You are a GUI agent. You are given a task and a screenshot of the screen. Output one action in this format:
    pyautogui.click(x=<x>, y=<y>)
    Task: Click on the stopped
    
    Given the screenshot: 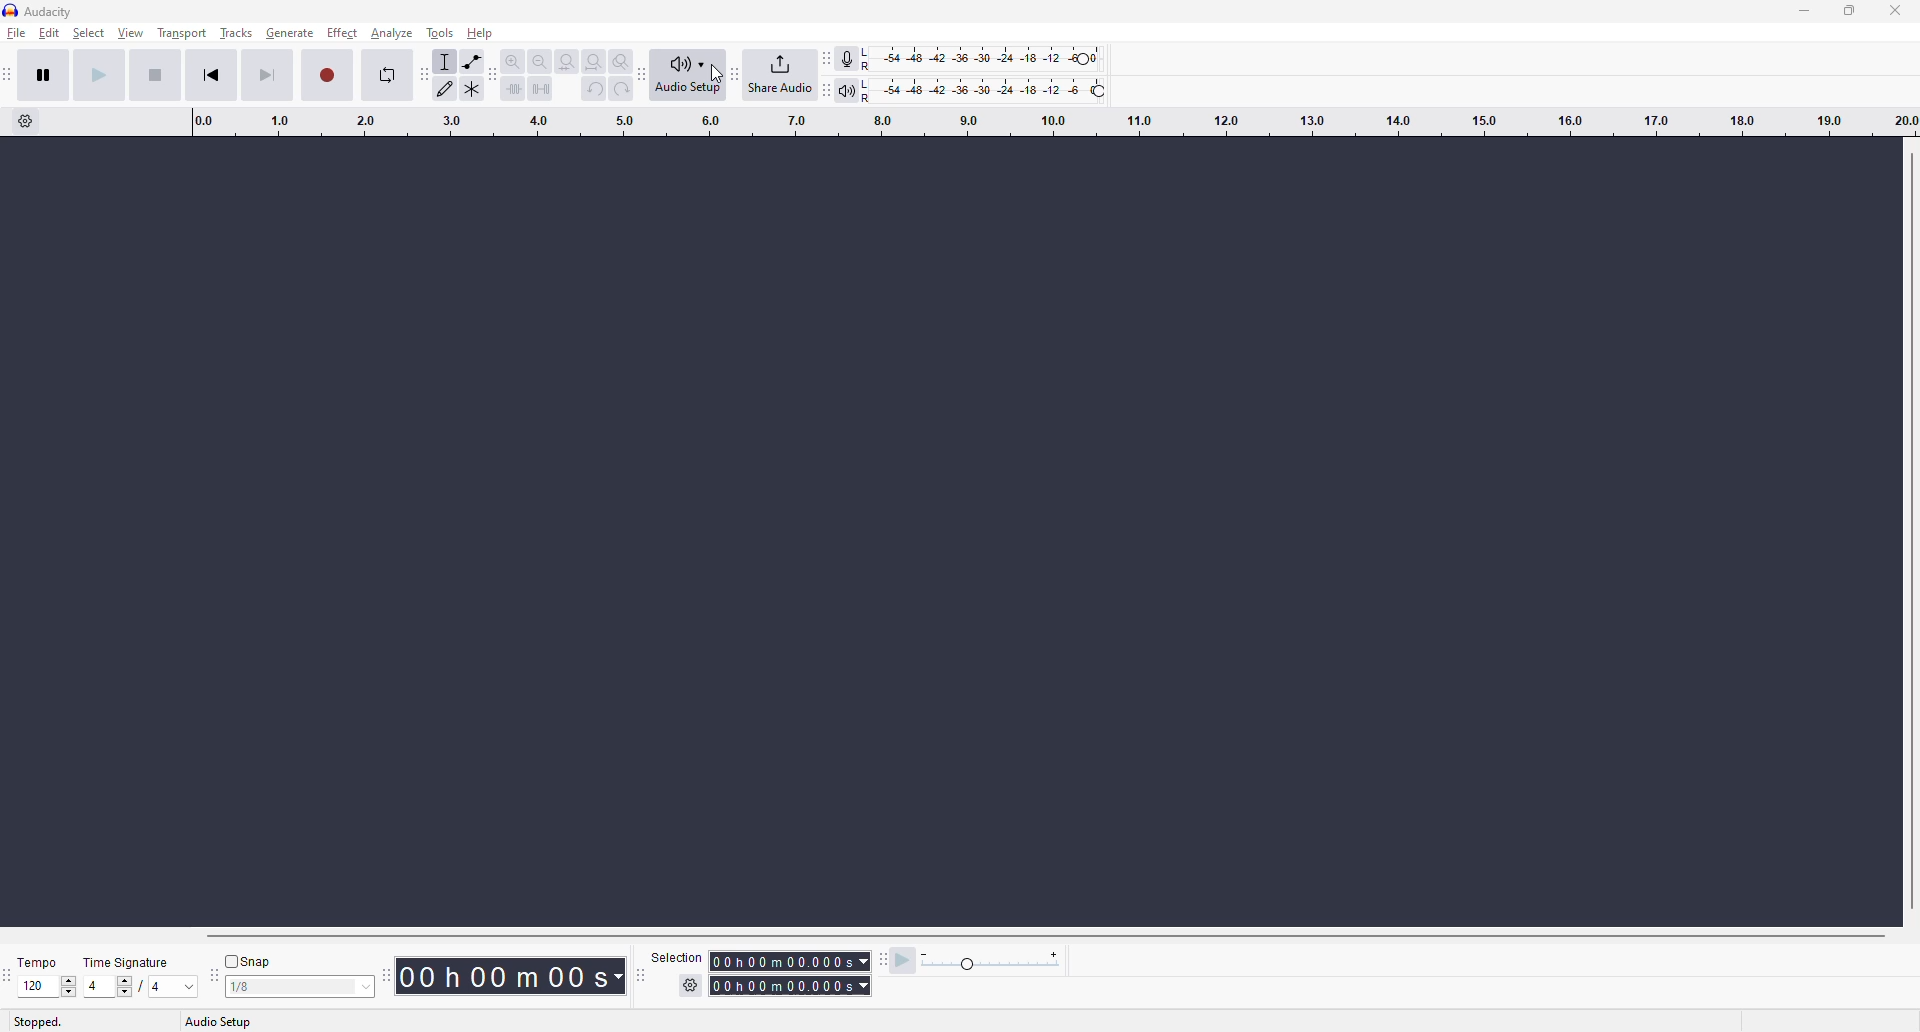 What is the action you would take?
    pyautogui.click(x=42, y=1019)
    